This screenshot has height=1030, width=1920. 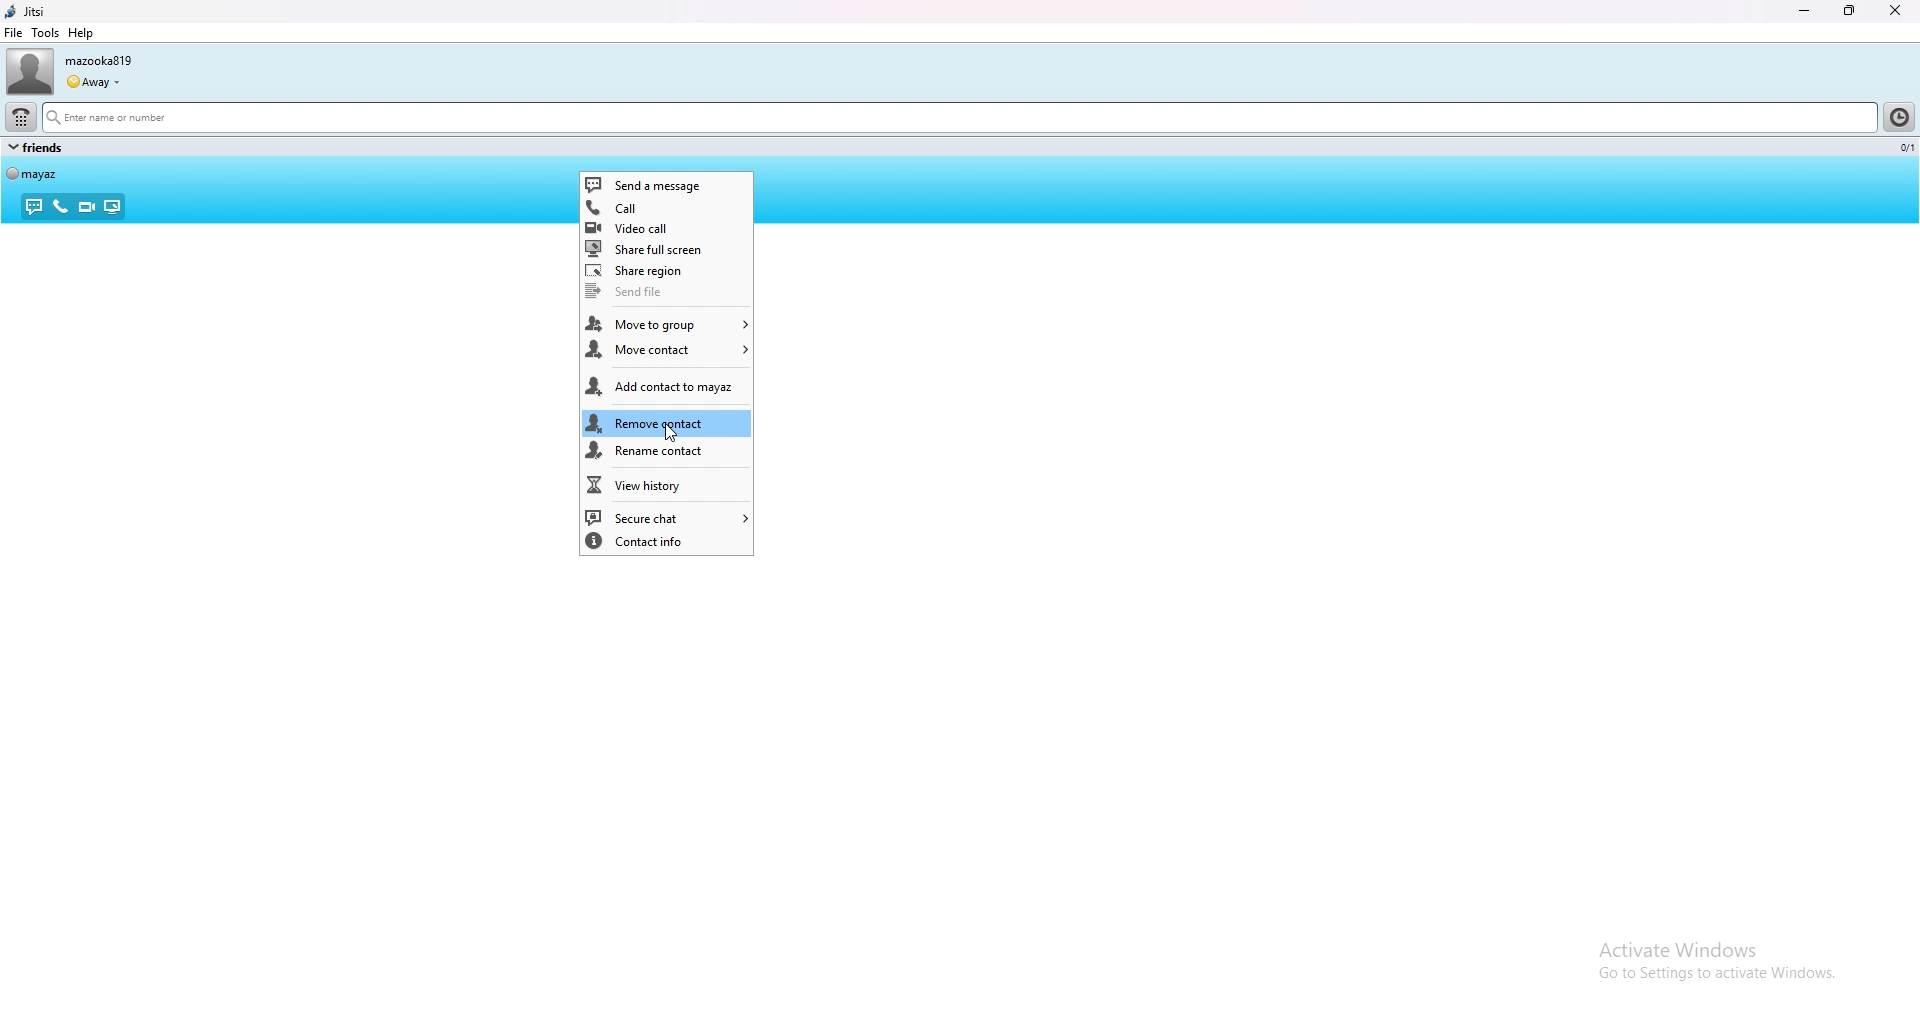 I want to click on video call, so click(x=667, y=227).